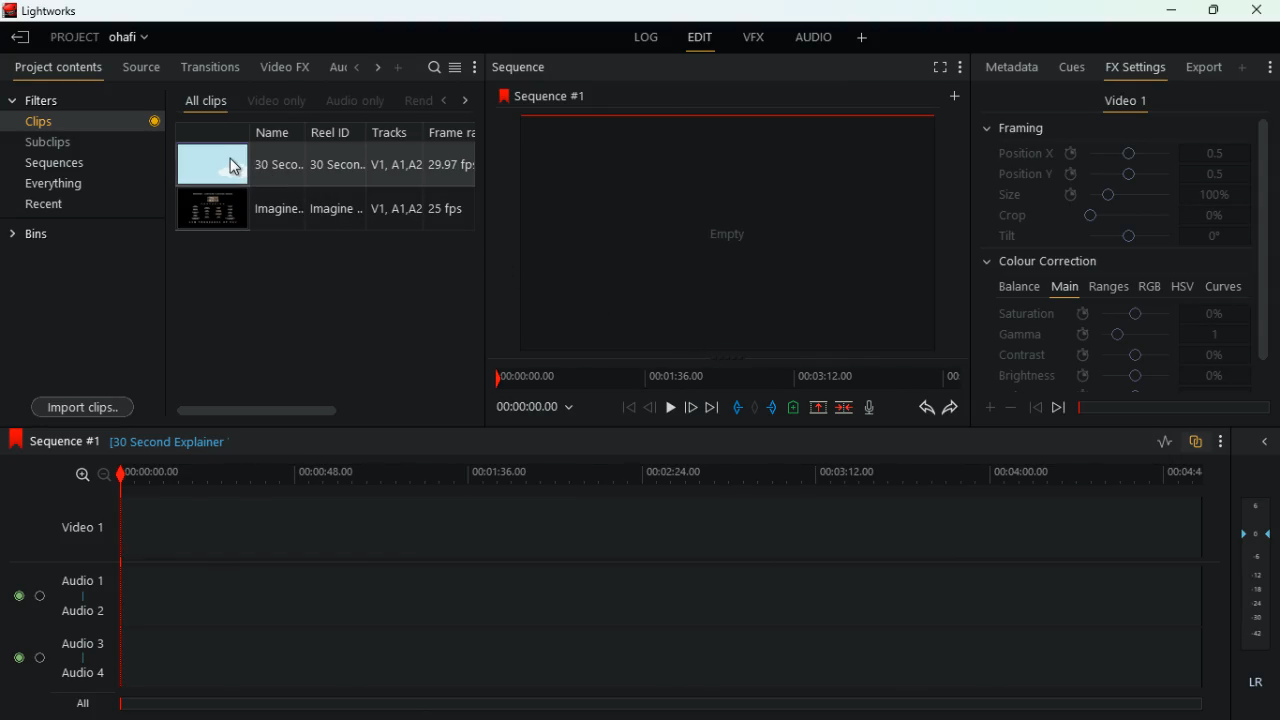 The width and height of the screenshot is (1280, 720). What do you see at coordinates (339, 178) in the screenshot?
I see `reel id` at bounding box center [339, 178].